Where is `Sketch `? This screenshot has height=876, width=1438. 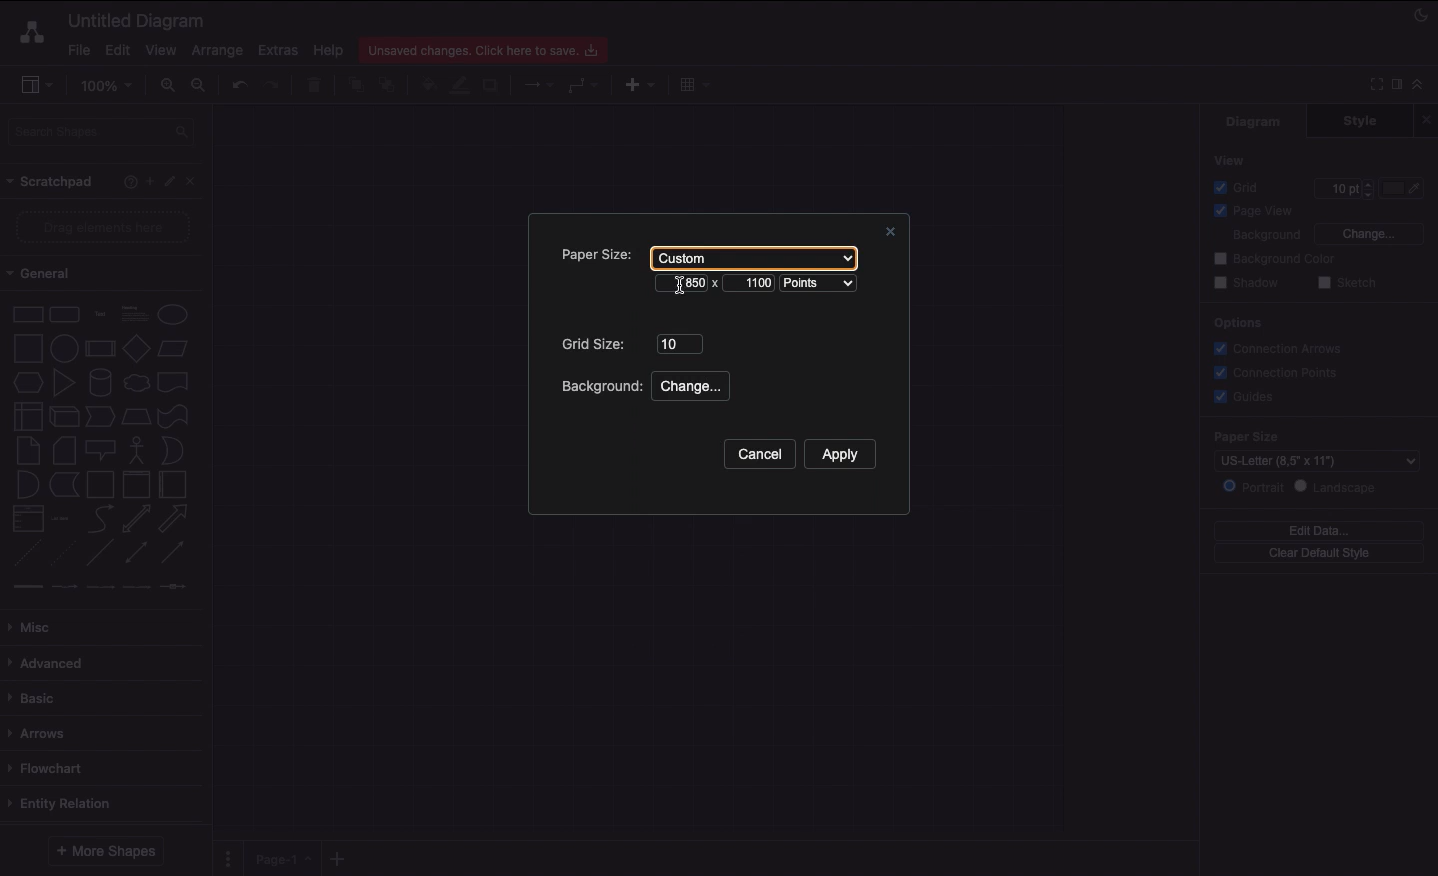
Sketch  is located at coordinates (1348, 284).